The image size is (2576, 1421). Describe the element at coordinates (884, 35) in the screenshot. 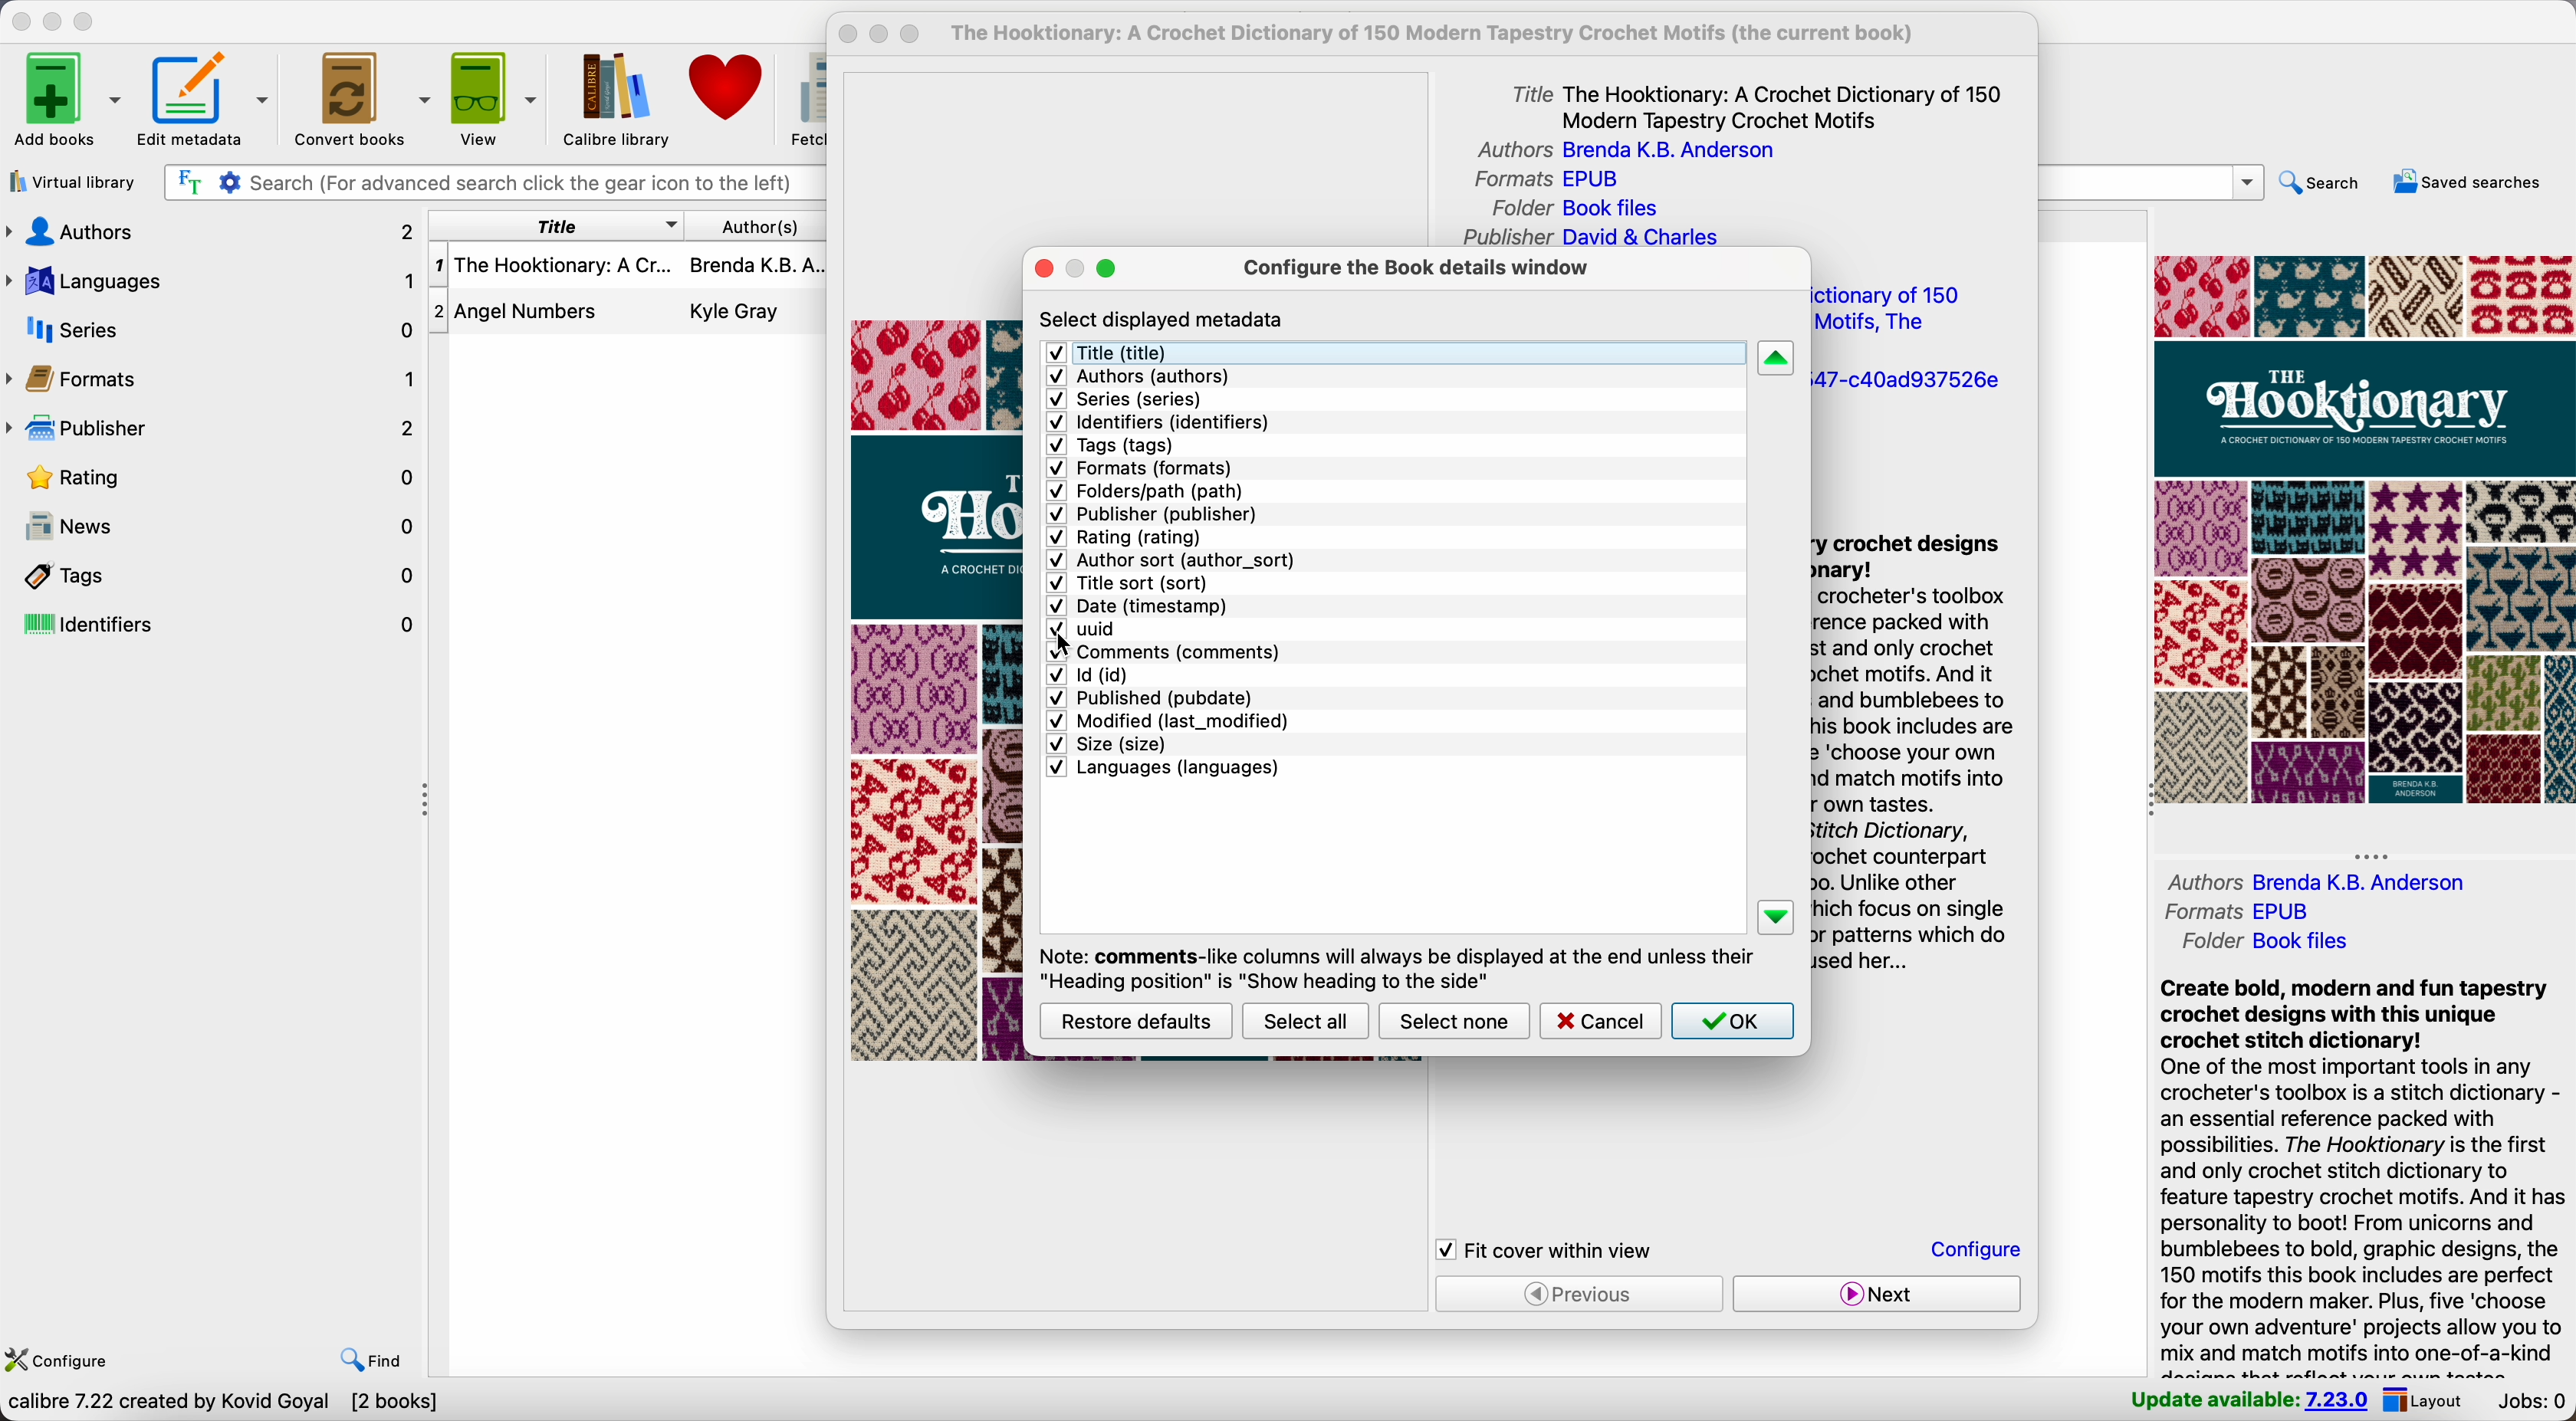

I see `disable minimize popup` at that location.